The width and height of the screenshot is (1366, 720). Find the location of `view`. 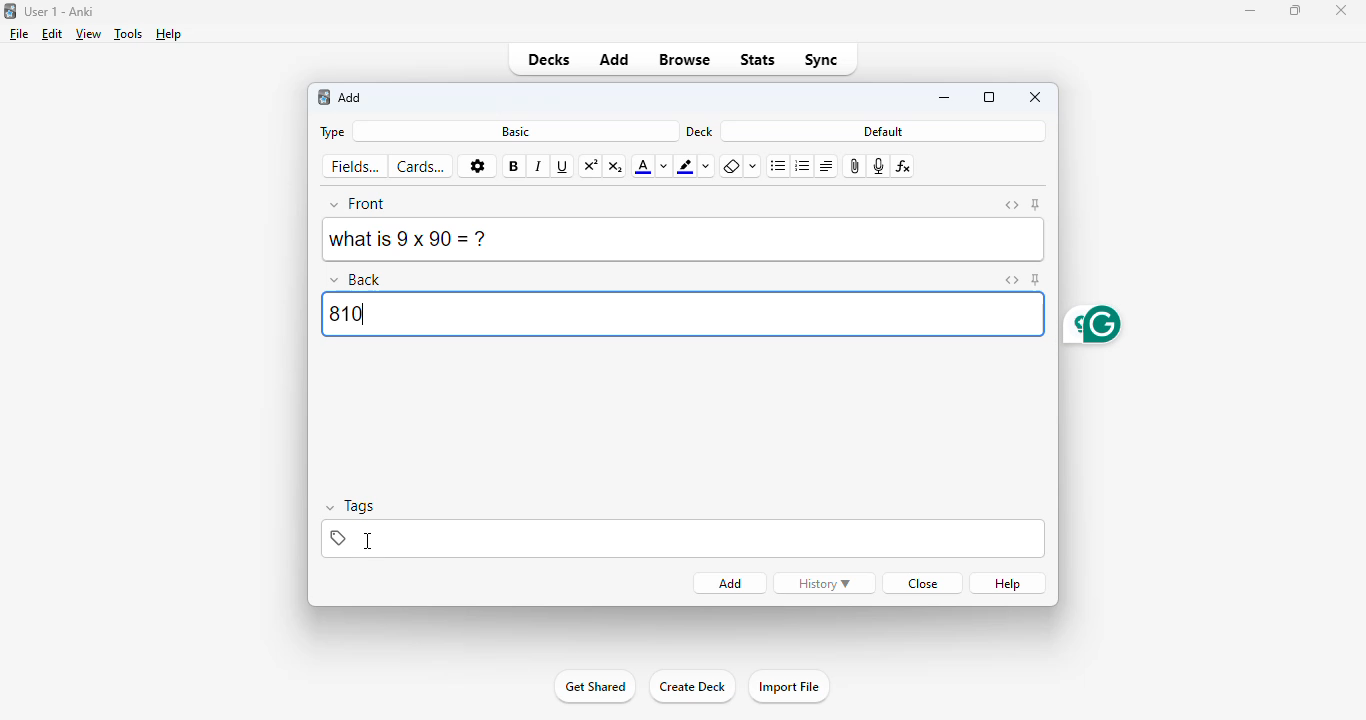

view is located at coordinates (89, 33).